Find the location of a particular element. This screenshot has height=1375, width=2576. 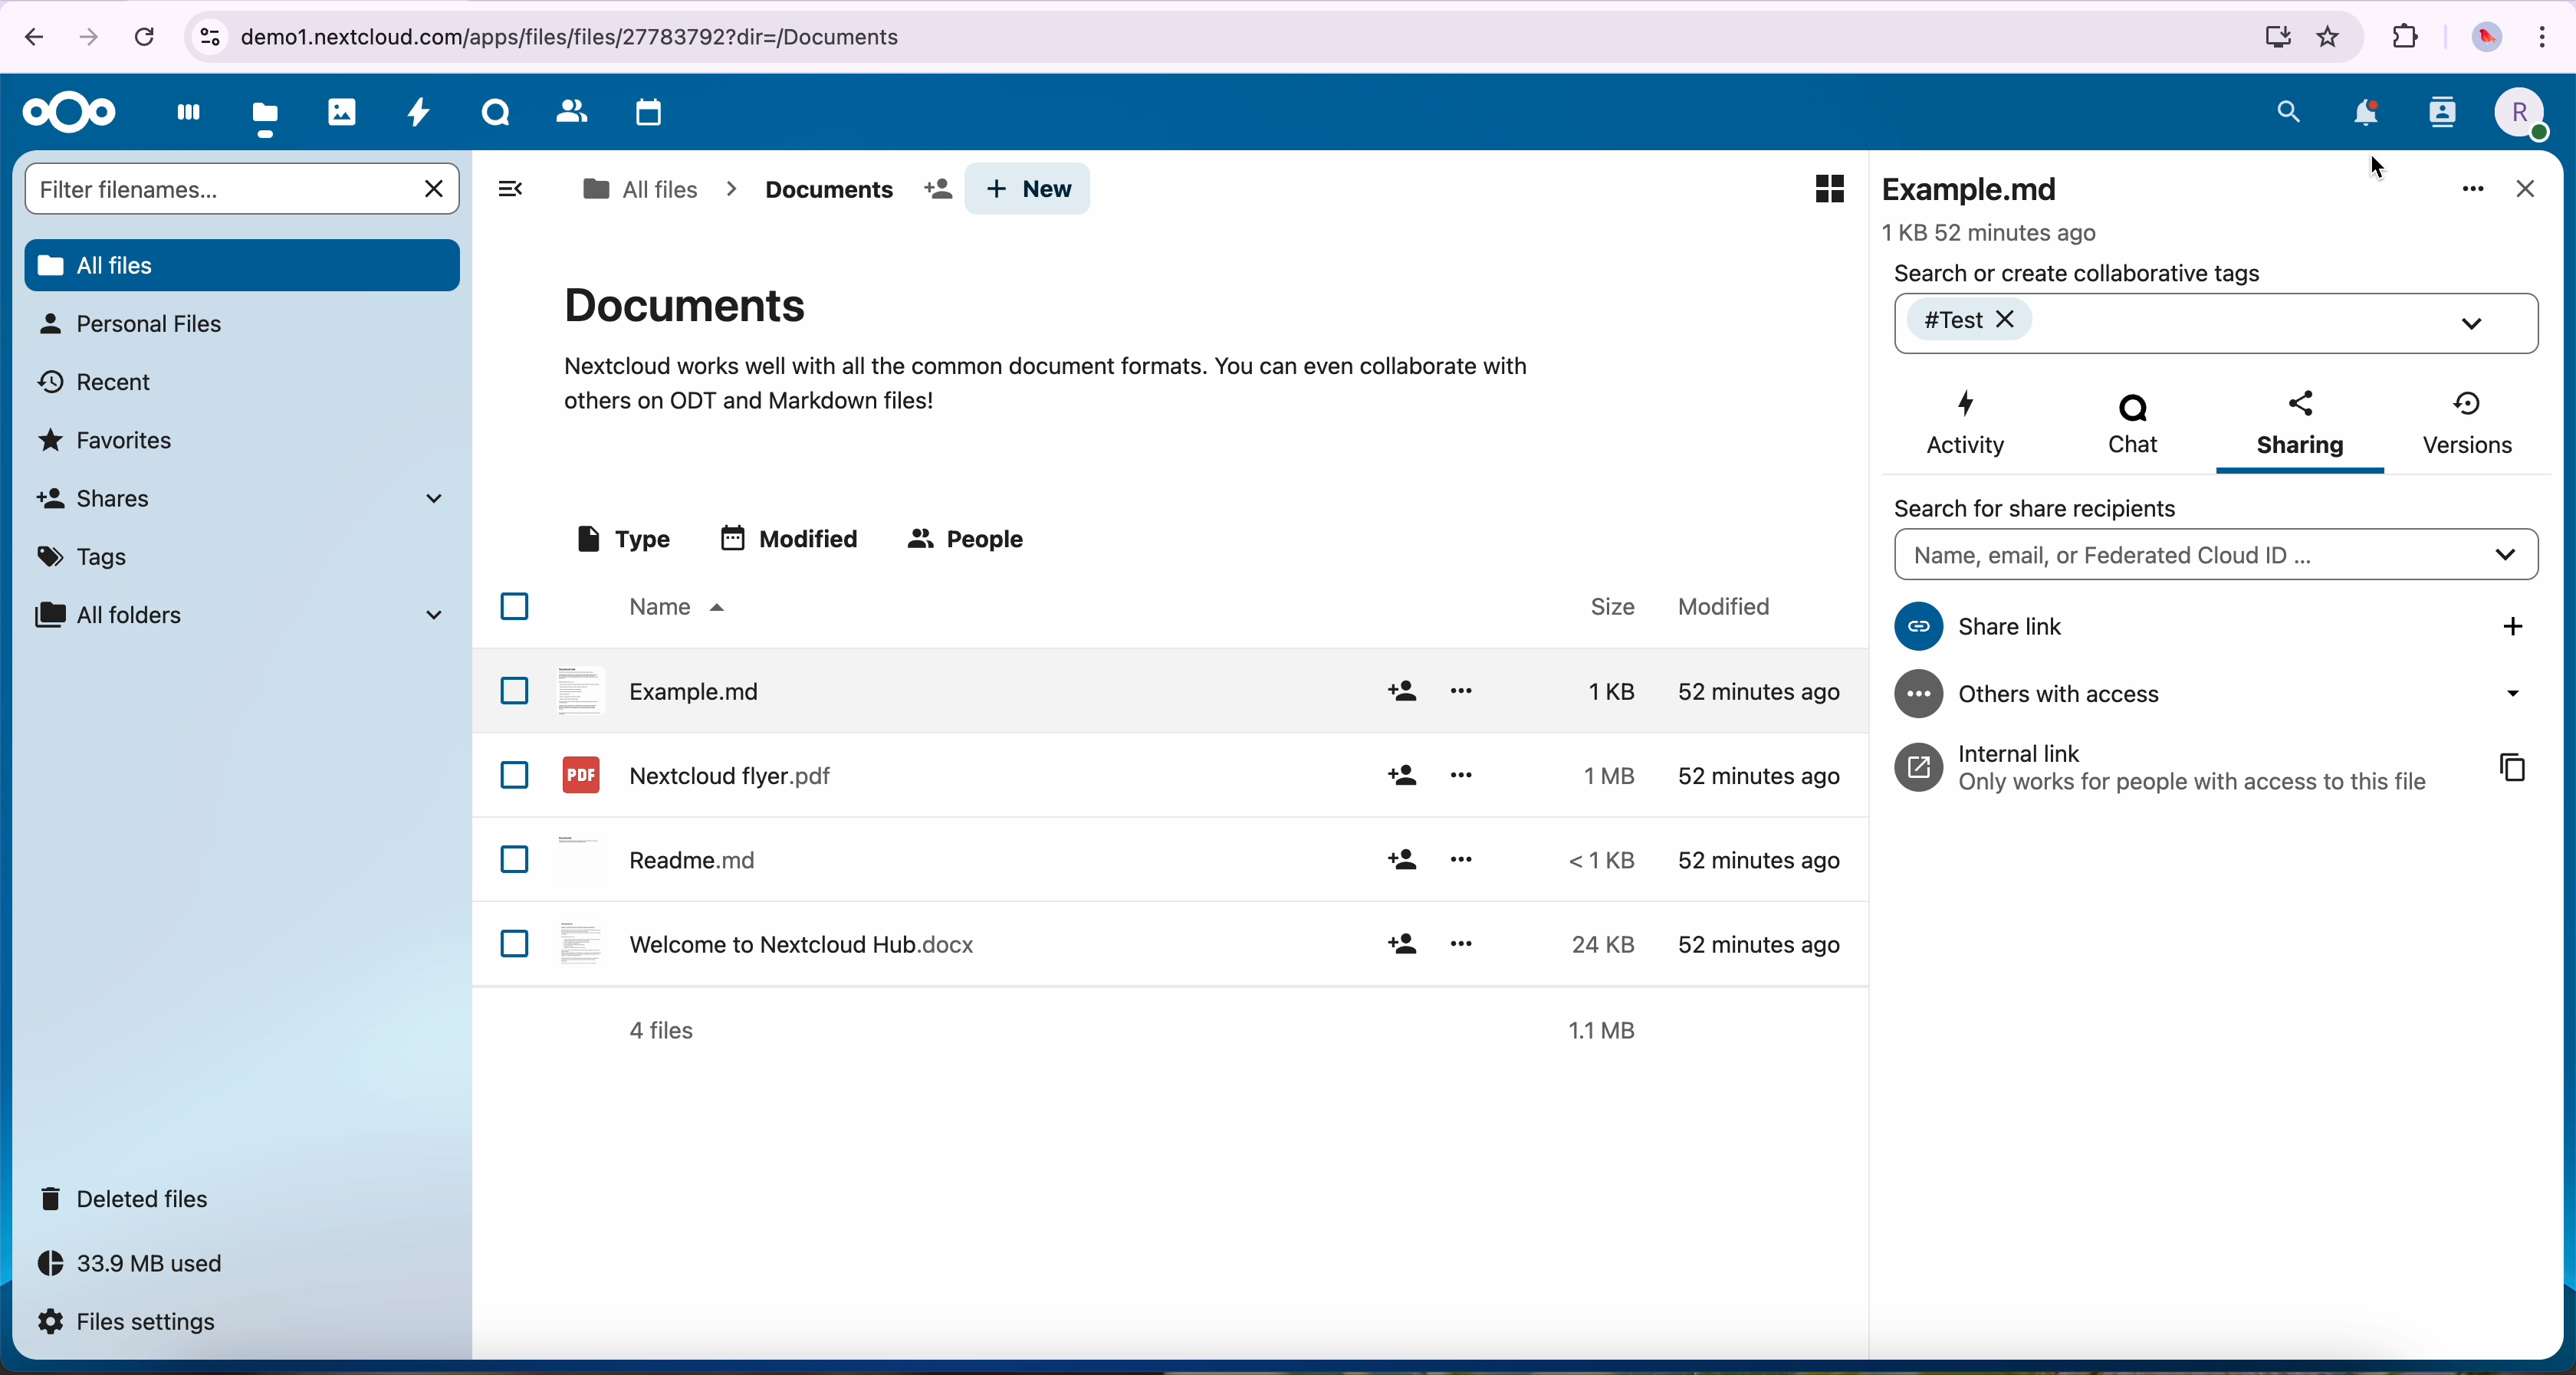

options is located at coordinates (1462, 691).